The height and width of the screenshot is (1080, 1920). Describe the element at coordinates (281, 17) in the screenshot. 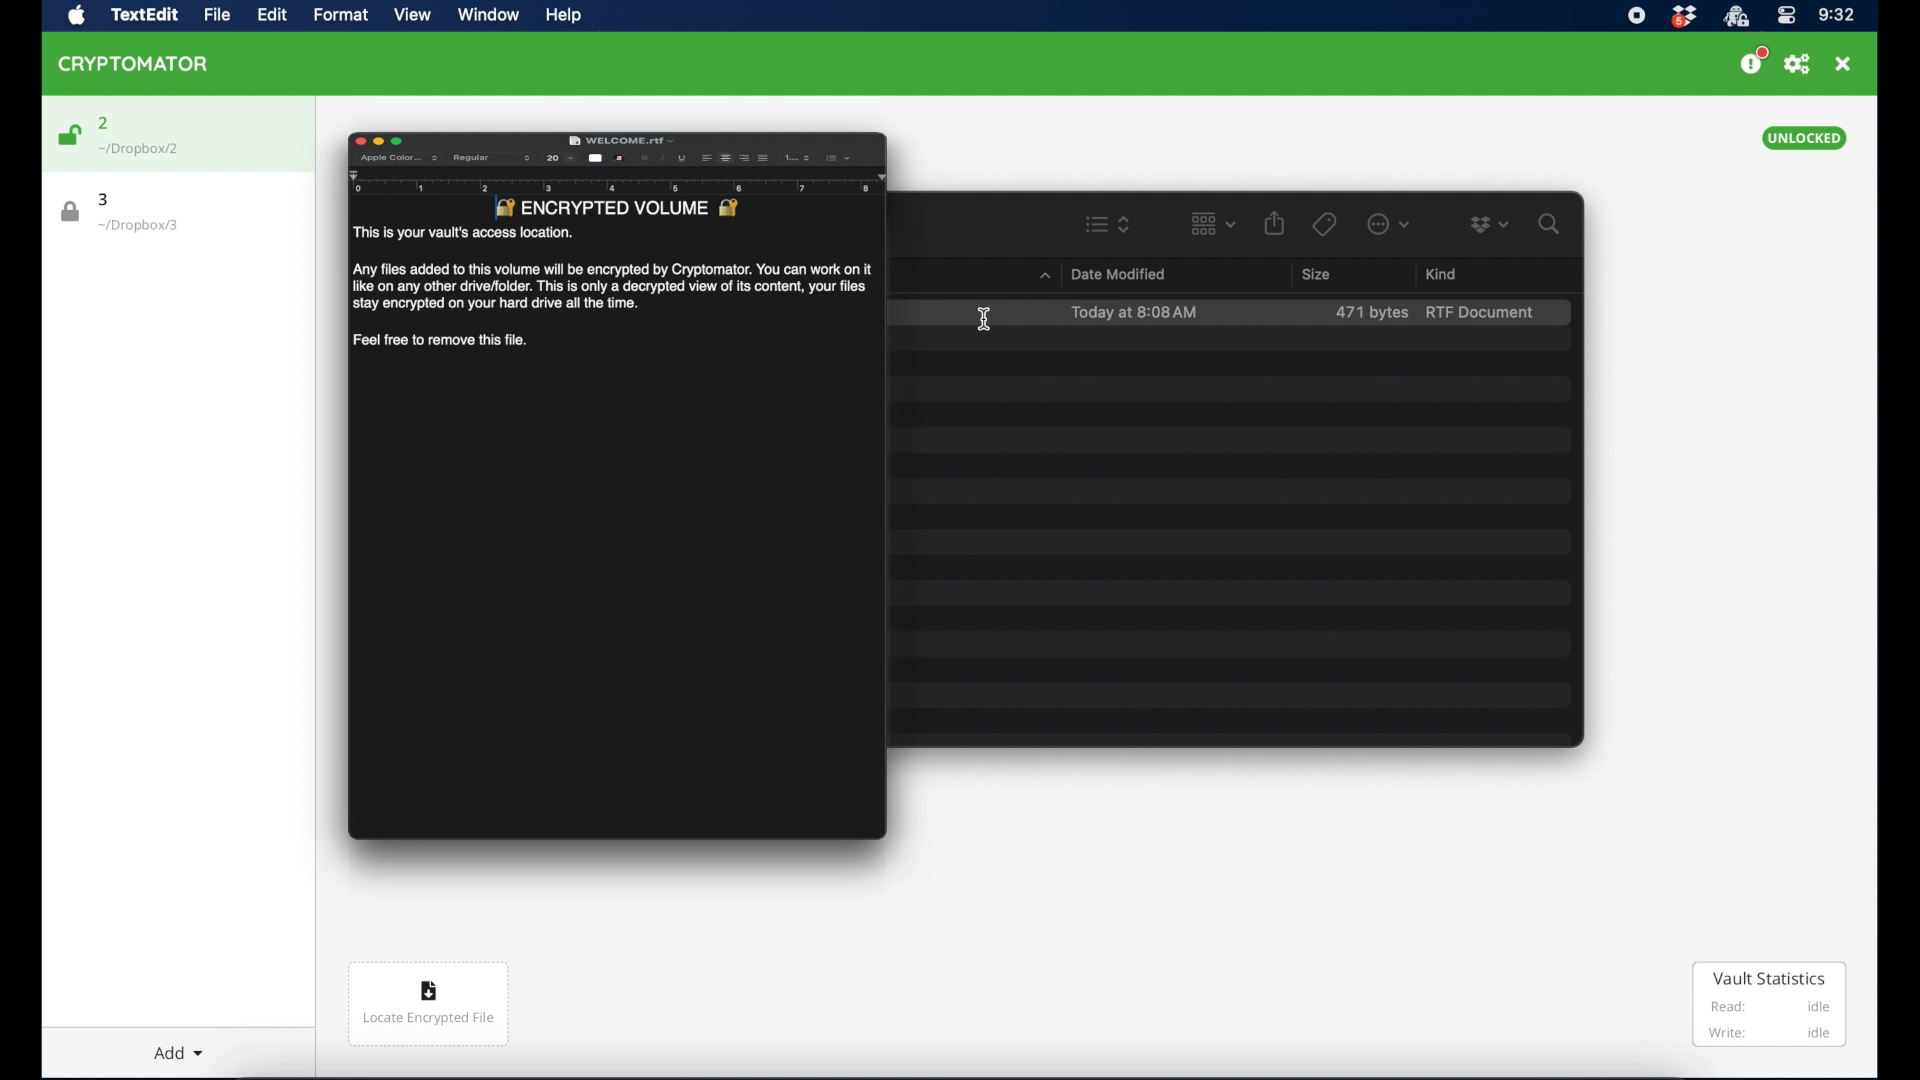

I see `Edit` at that location.